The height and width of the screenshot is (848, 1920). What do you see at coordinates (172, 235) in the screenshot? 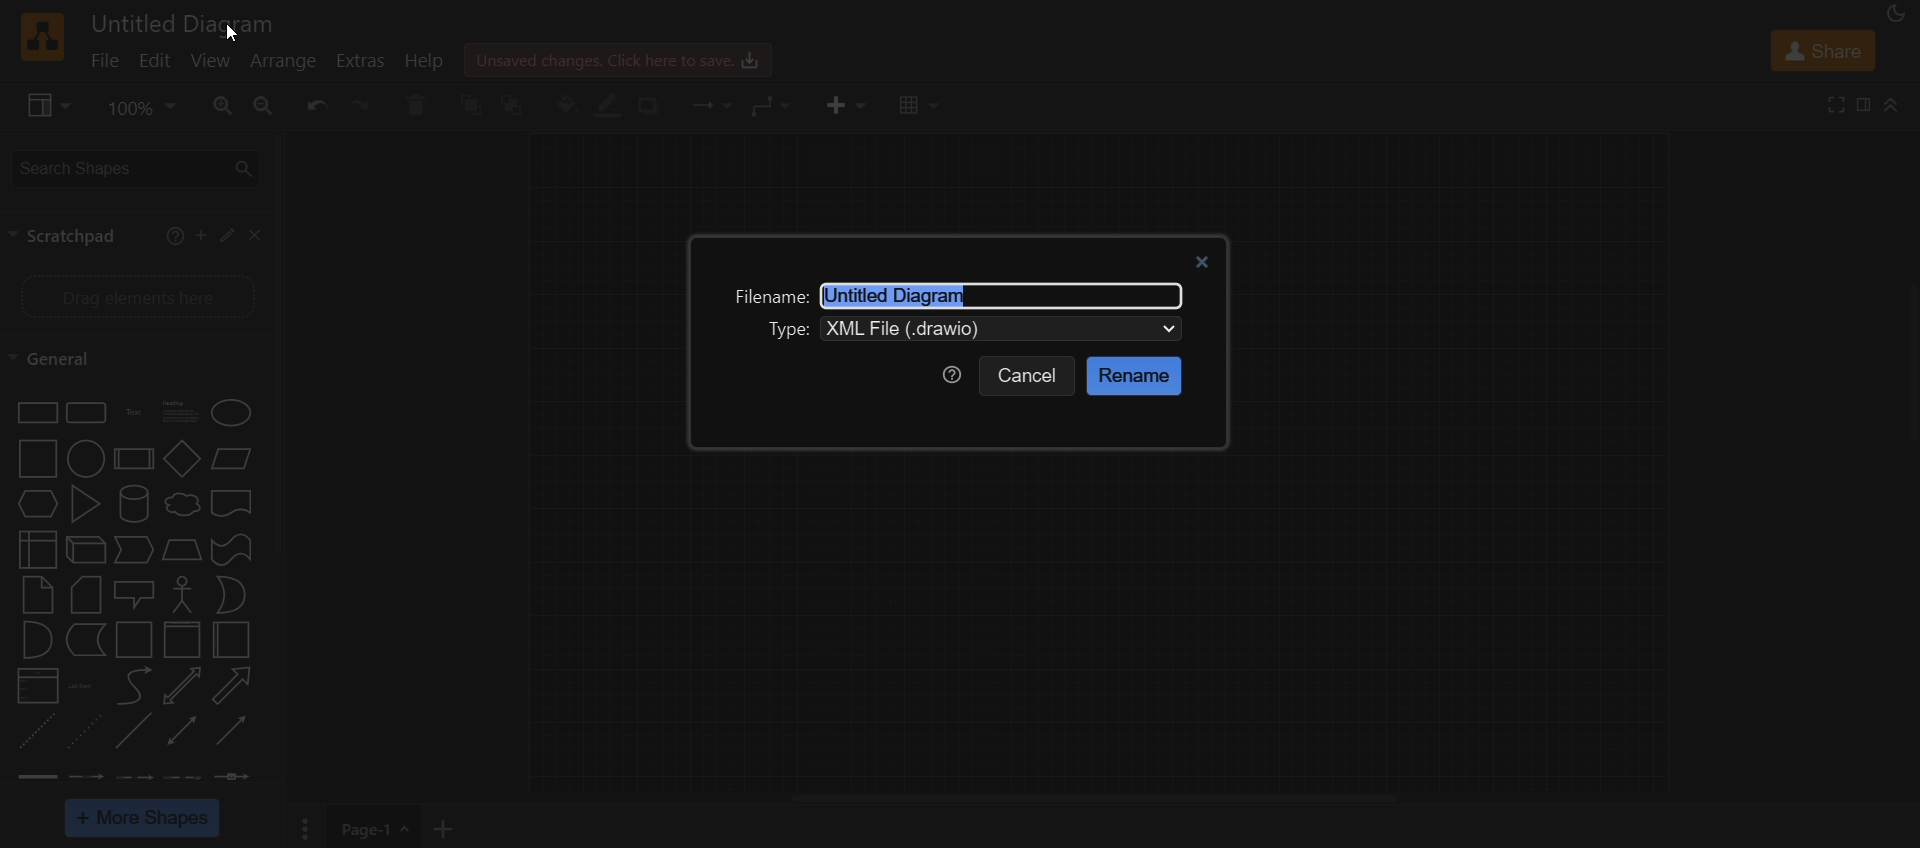
I see `help` at bounding box center [172, 235].